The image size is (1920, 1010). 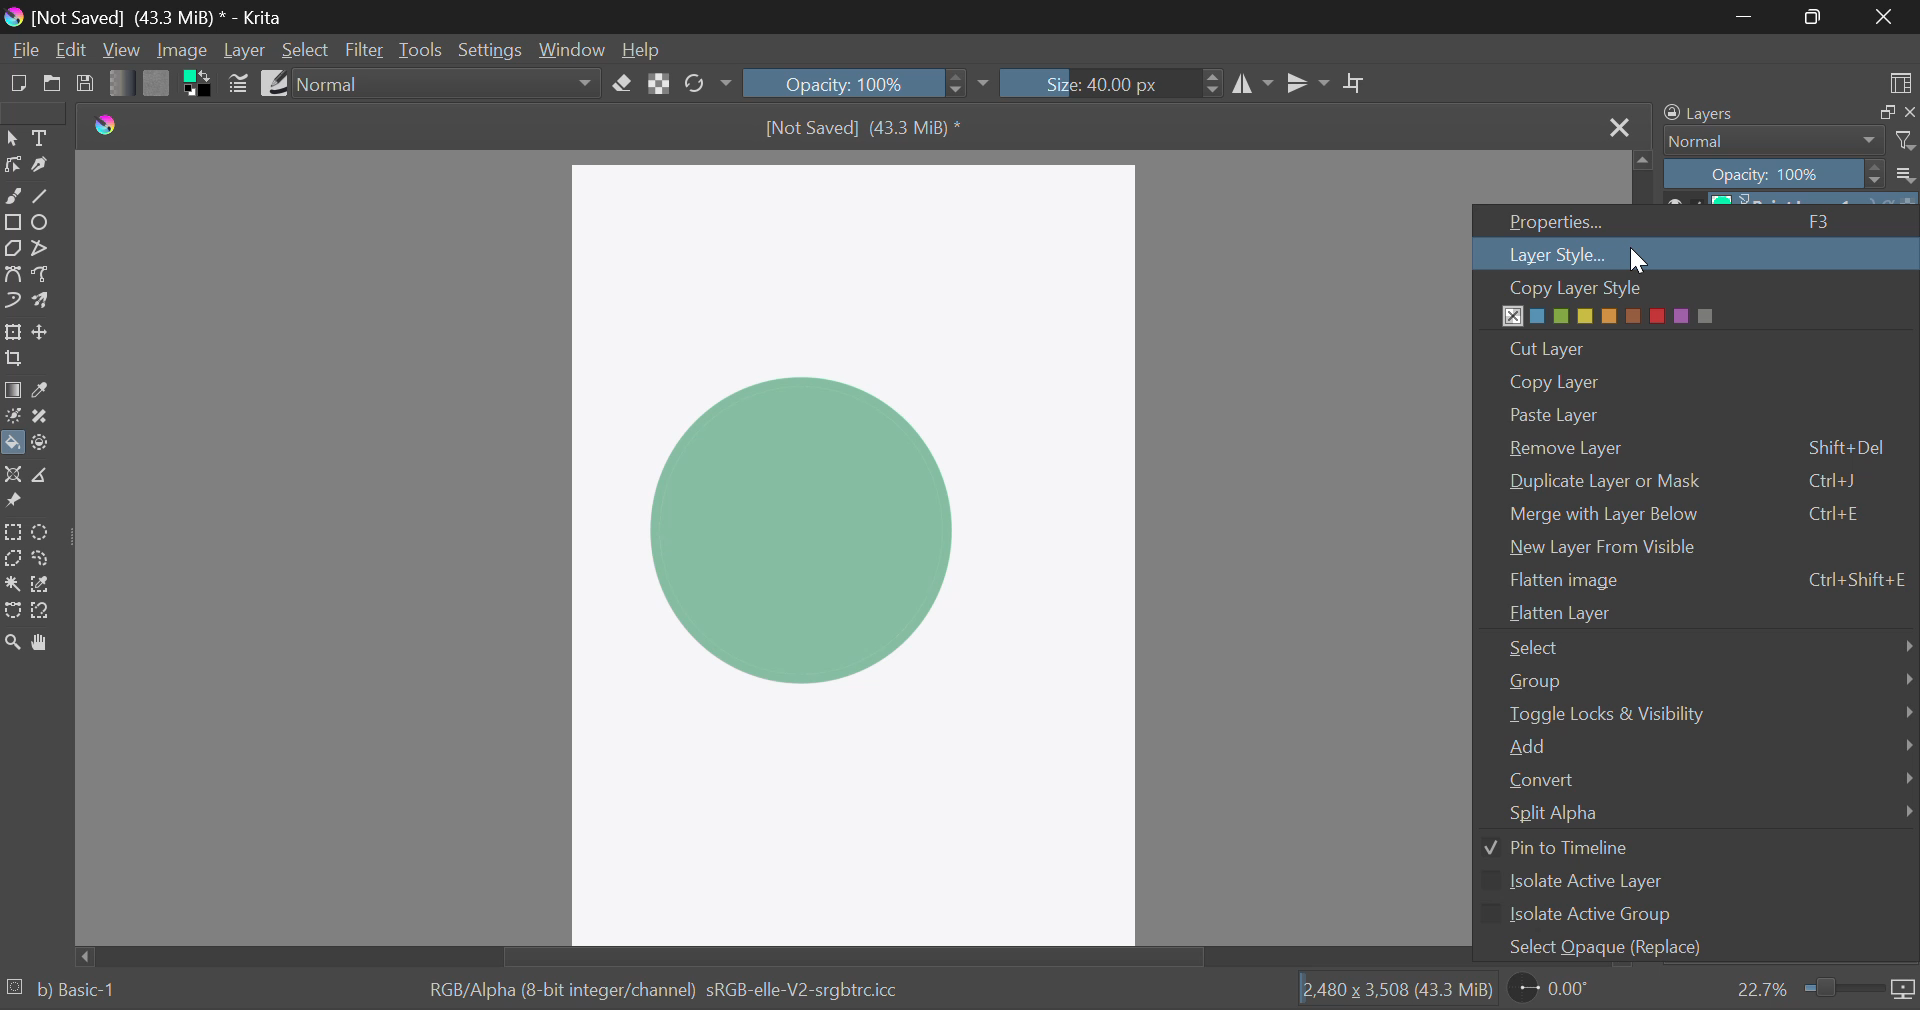 What do you see at coordinates (42, 531) in the screenshot?
I see `Circular Selection` at bounding box center [42, 531].